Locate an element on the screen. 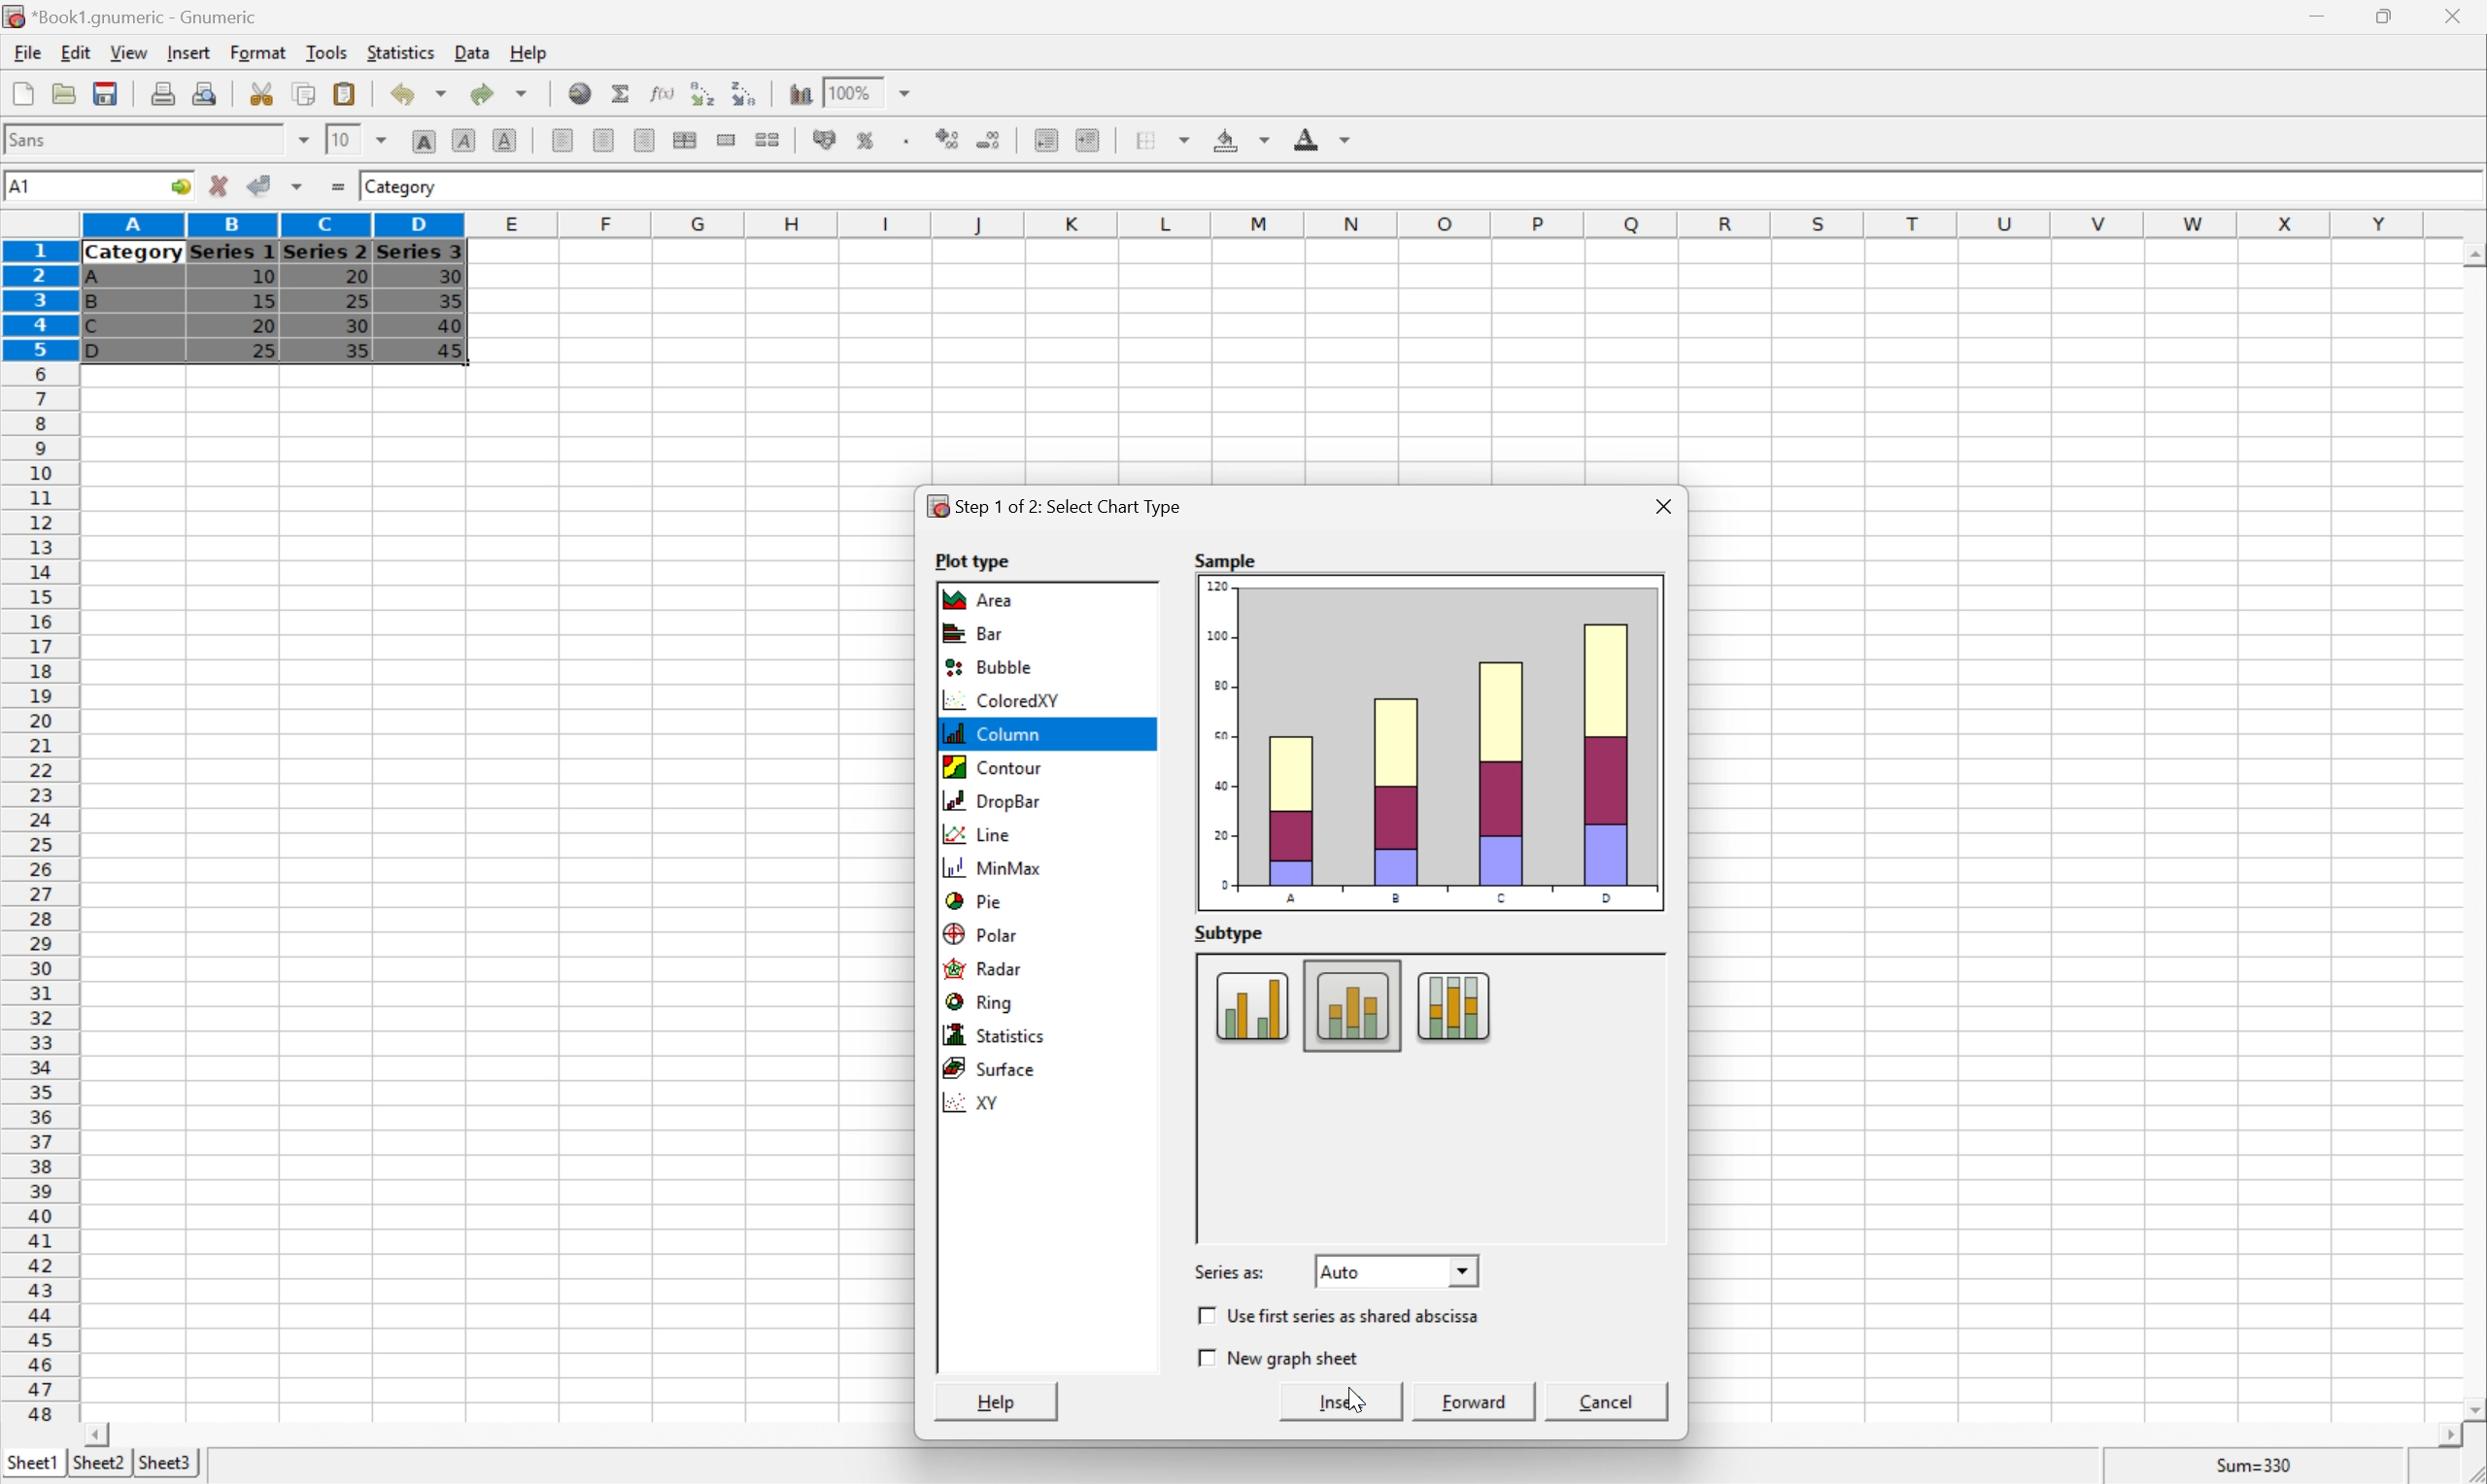 This screenshot has width=2487, height=1484. S is located at coordinates (1227, 561).